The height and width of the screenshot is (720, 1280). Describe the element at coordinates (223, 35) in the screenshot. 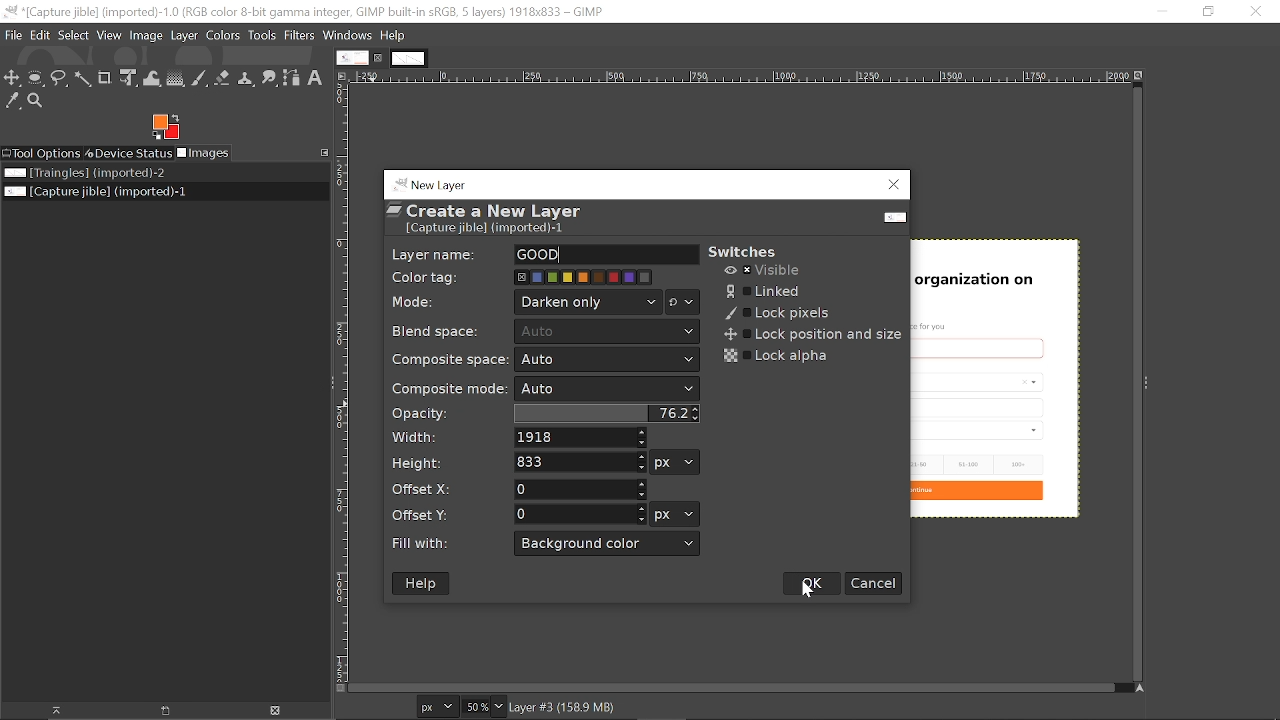

I see `Colors` at that location.